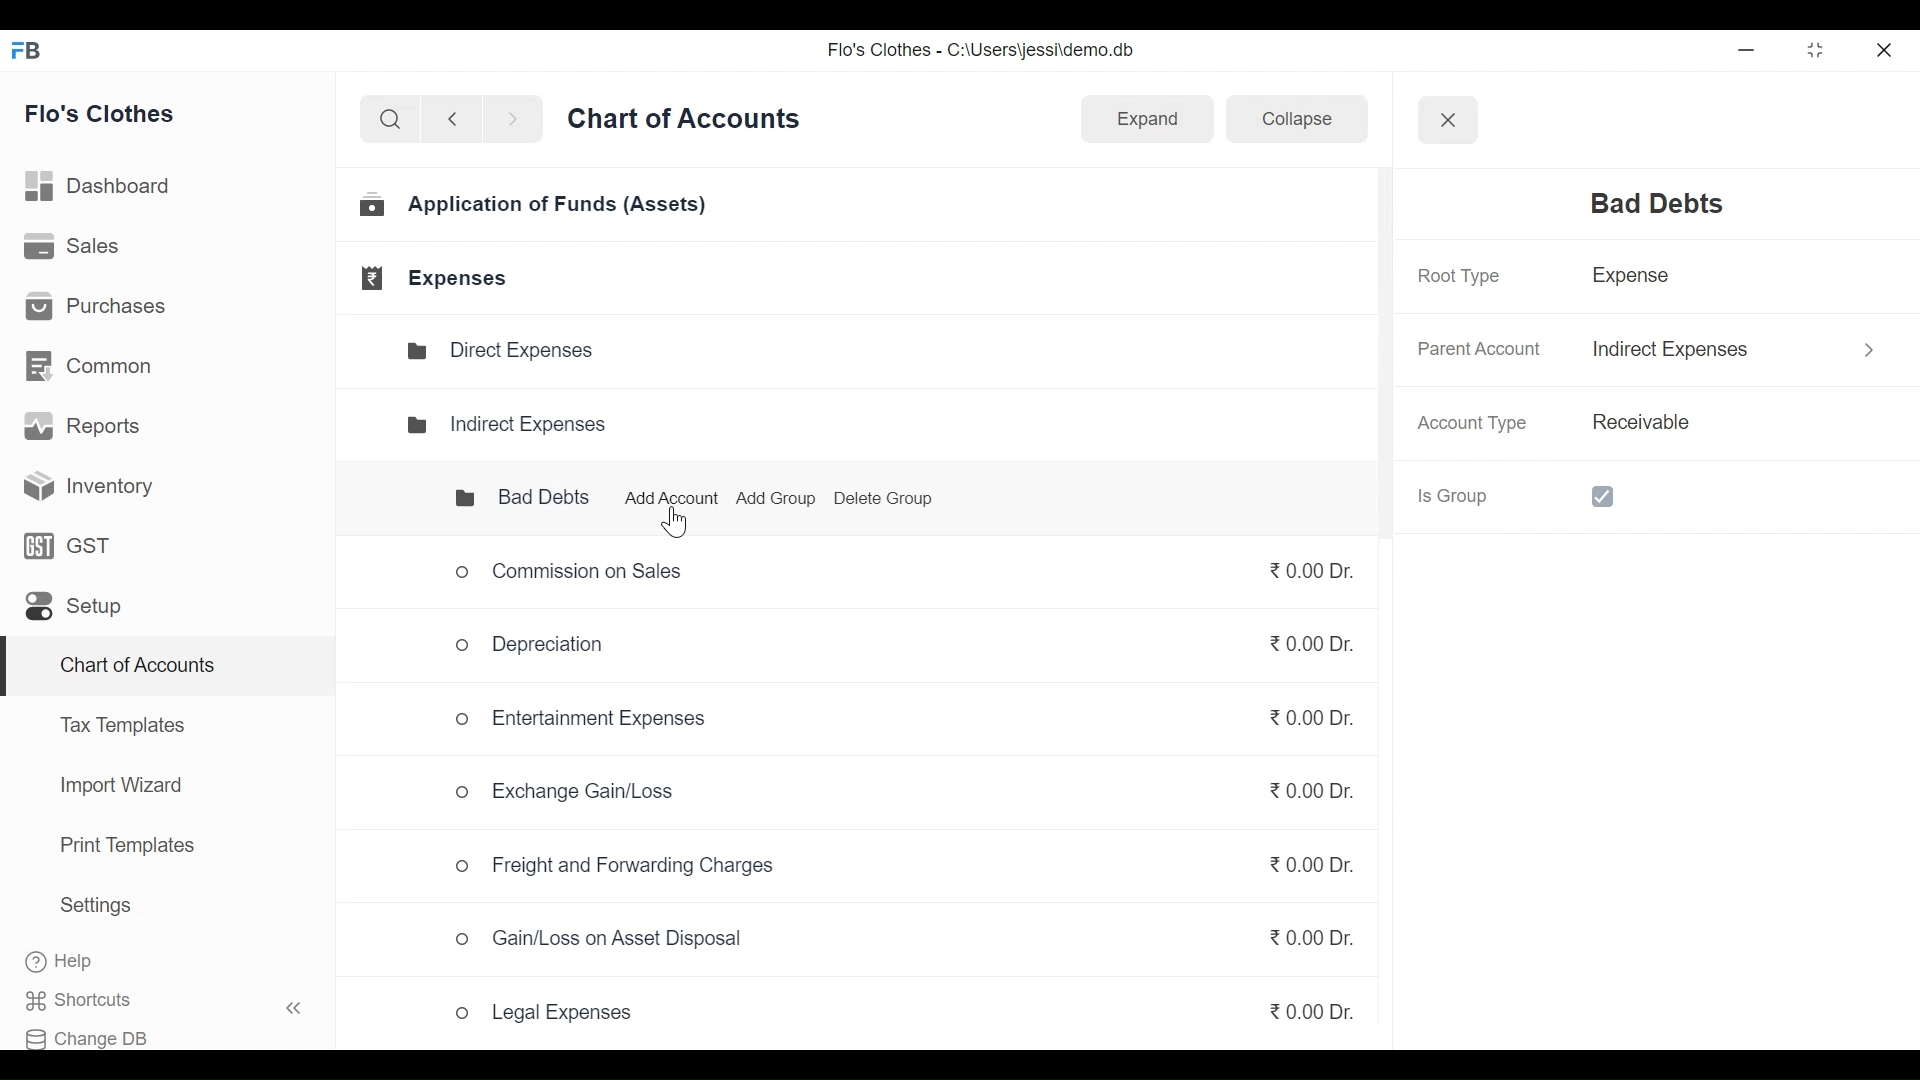 The height and width of the screenshot is (1080, 1920). What do you see at coordinates (582, 724) in the screenshot?
I see `Entertainment Expenses` at bounding box center [582, 724].